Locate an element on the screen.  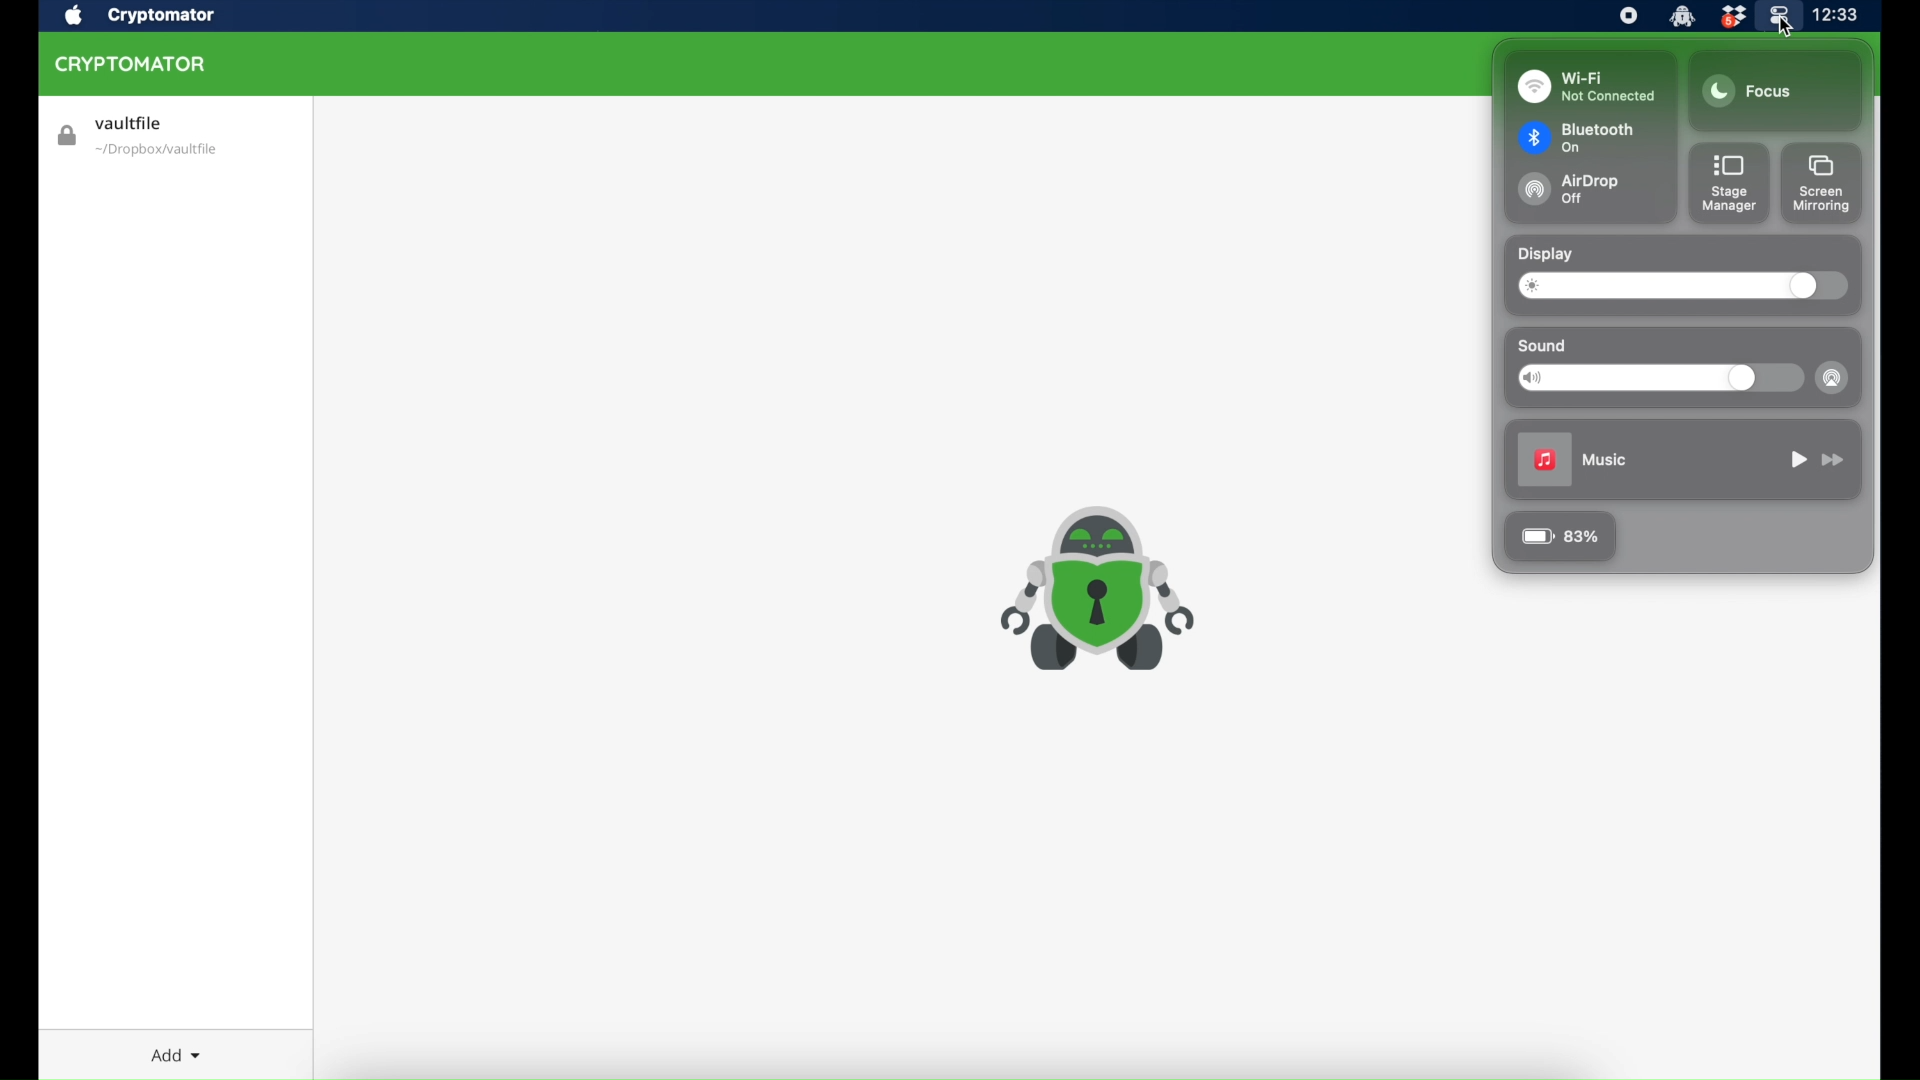
airdrop is located at coordinates (1568, 190).